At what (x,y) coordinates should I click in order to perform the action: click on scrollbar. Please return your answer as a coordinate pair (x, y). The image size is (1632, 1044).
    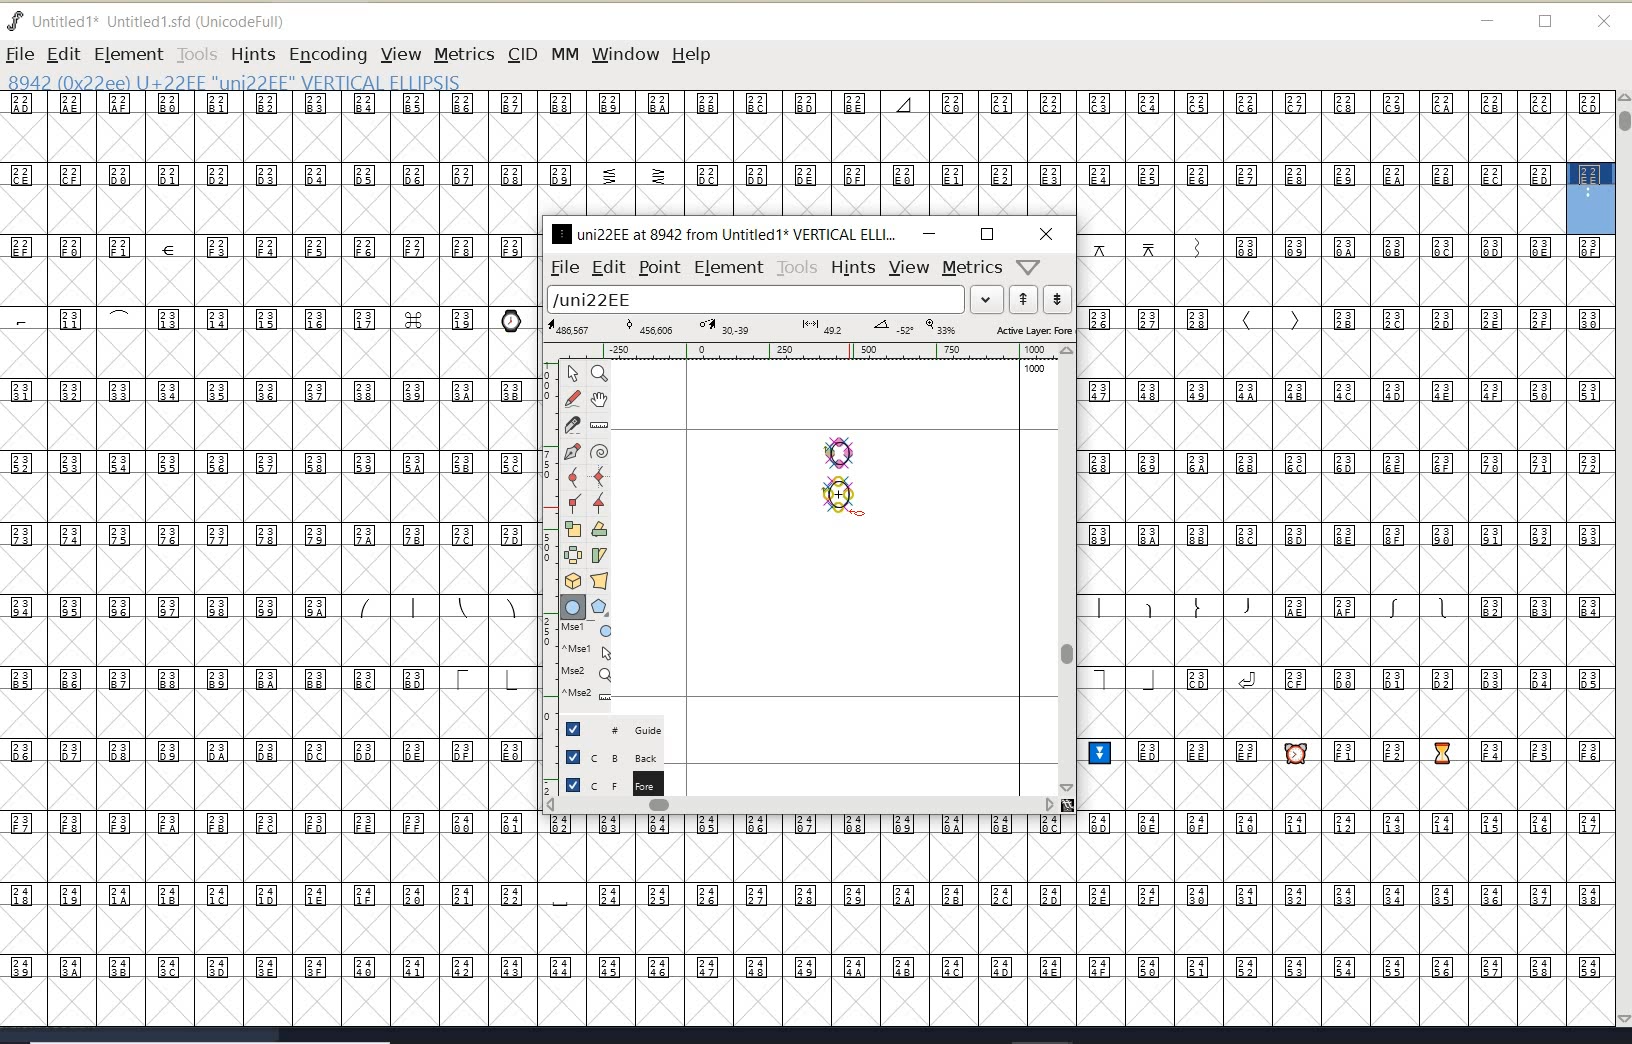
    Looking at the image, I should click on (800, 807).